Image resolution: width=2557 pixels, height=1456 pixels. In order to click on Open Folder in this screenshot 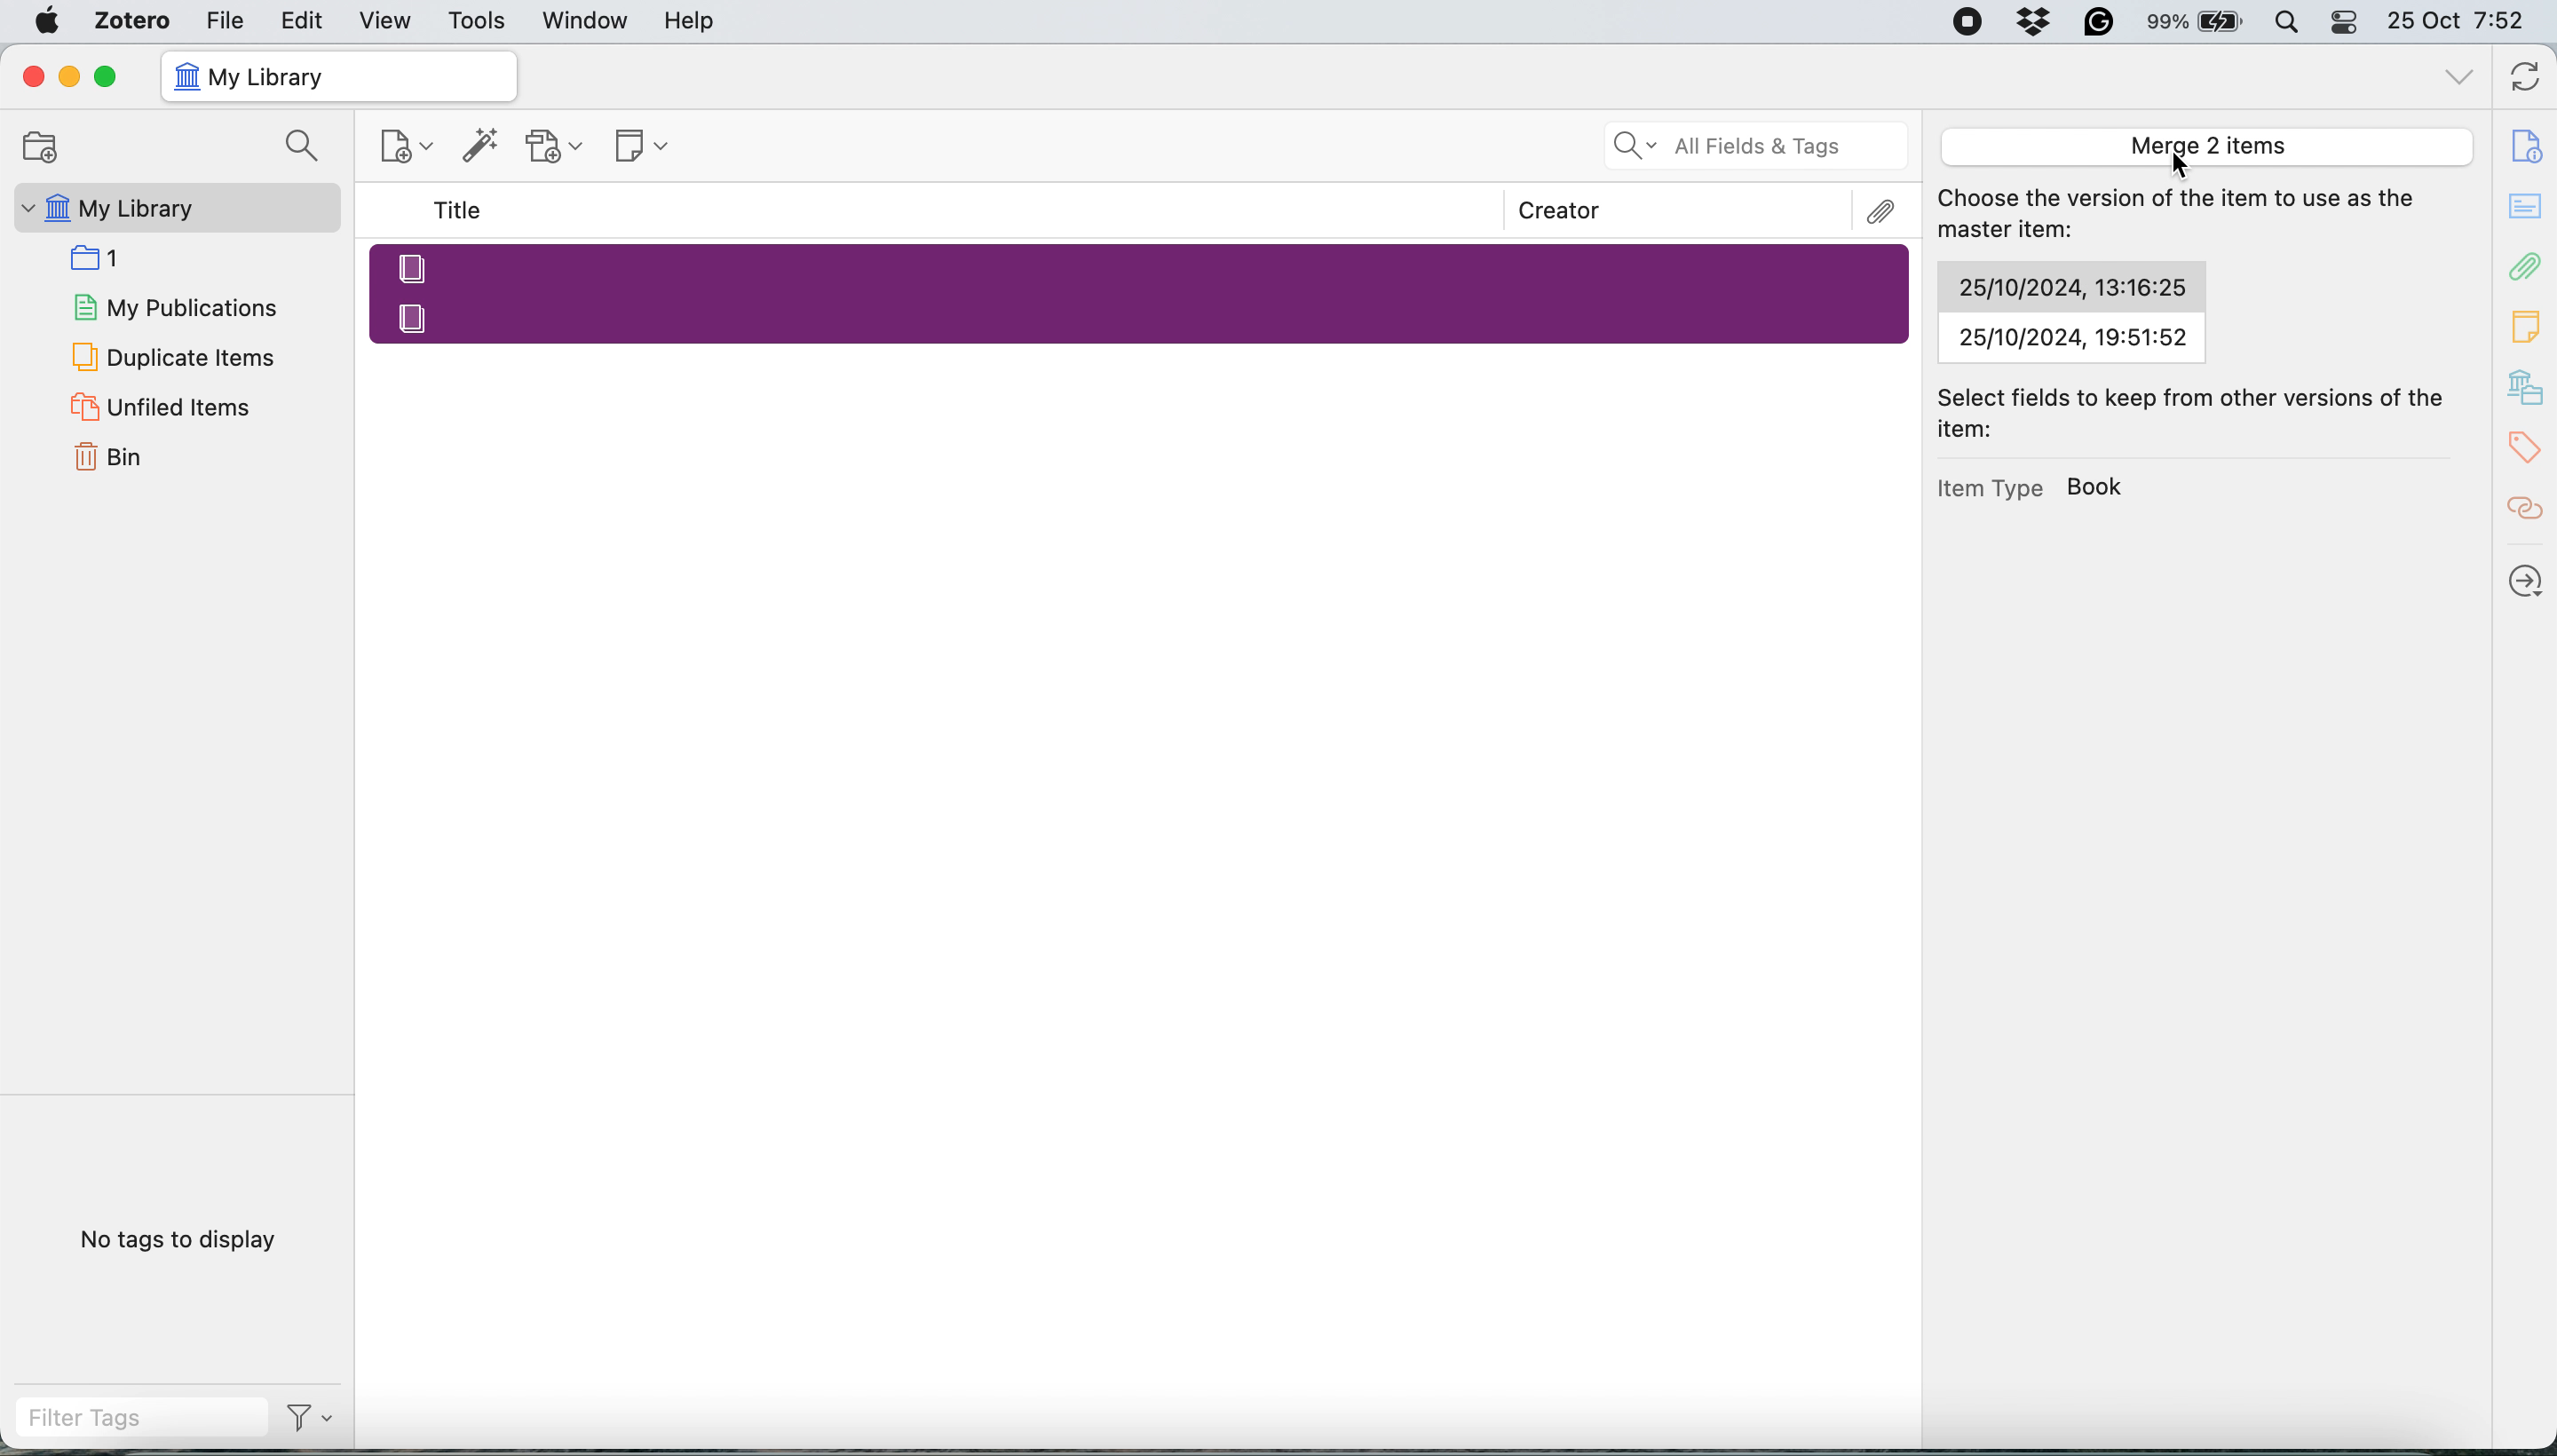, I will do `click(37, 146)`.